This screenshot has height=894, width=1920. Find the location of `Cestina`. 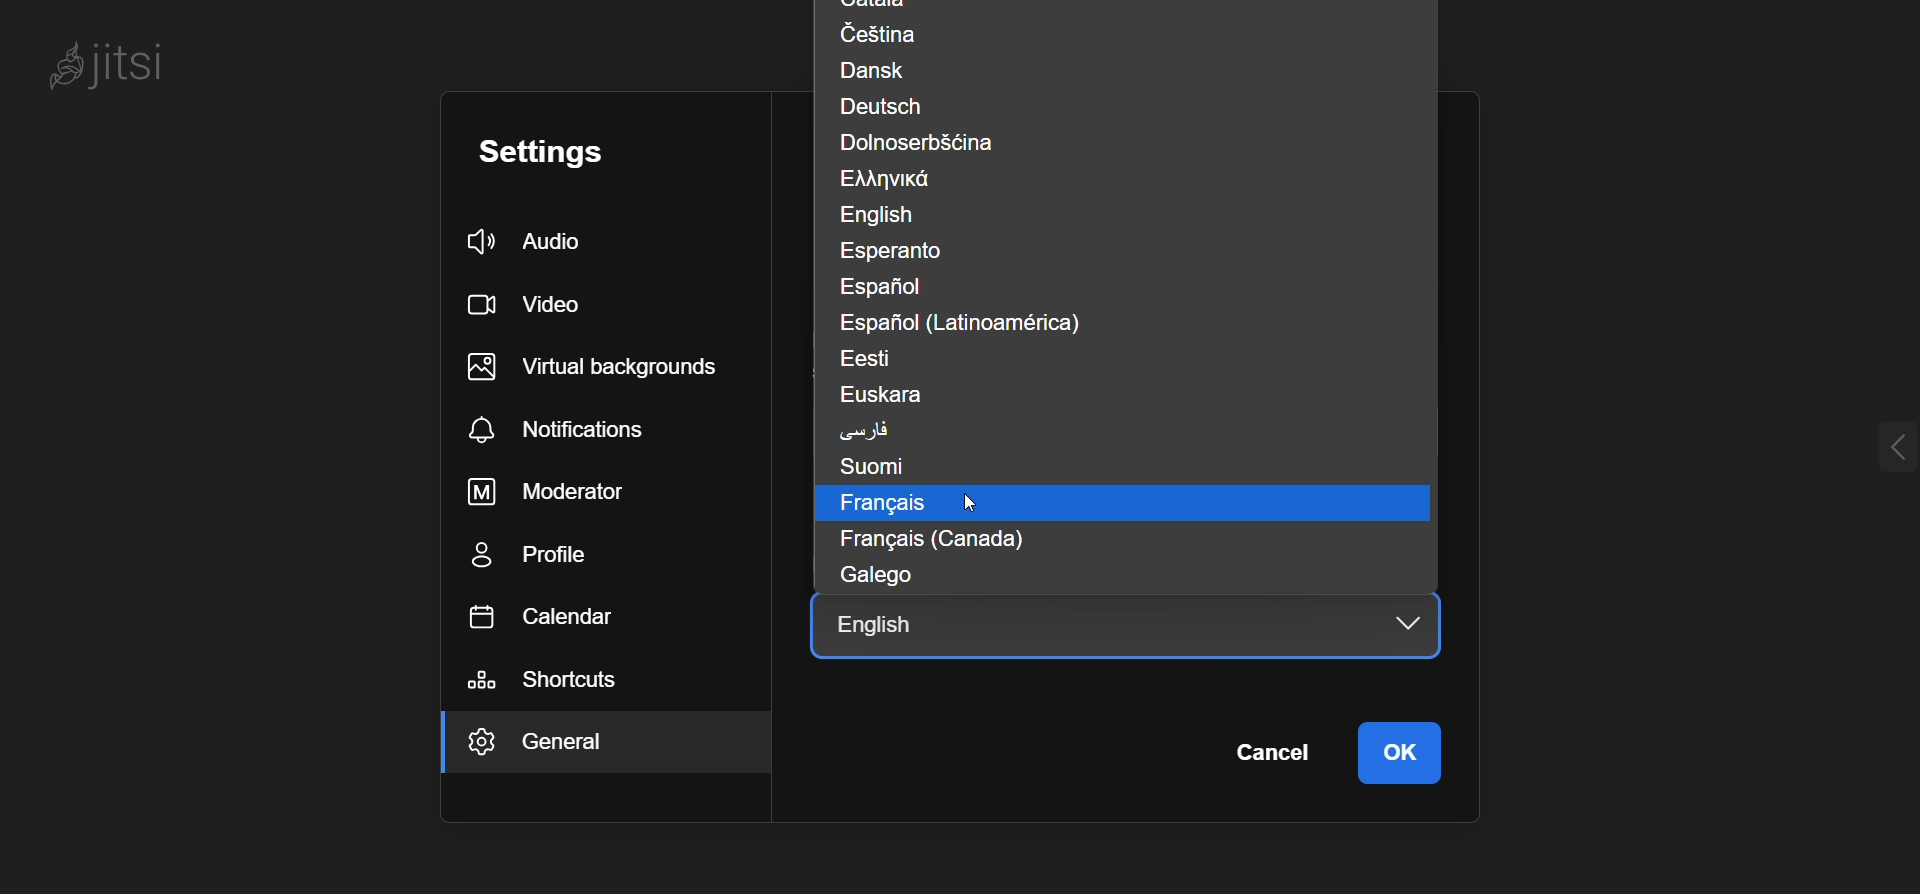

Cestina is located at coordinates (875, 33).